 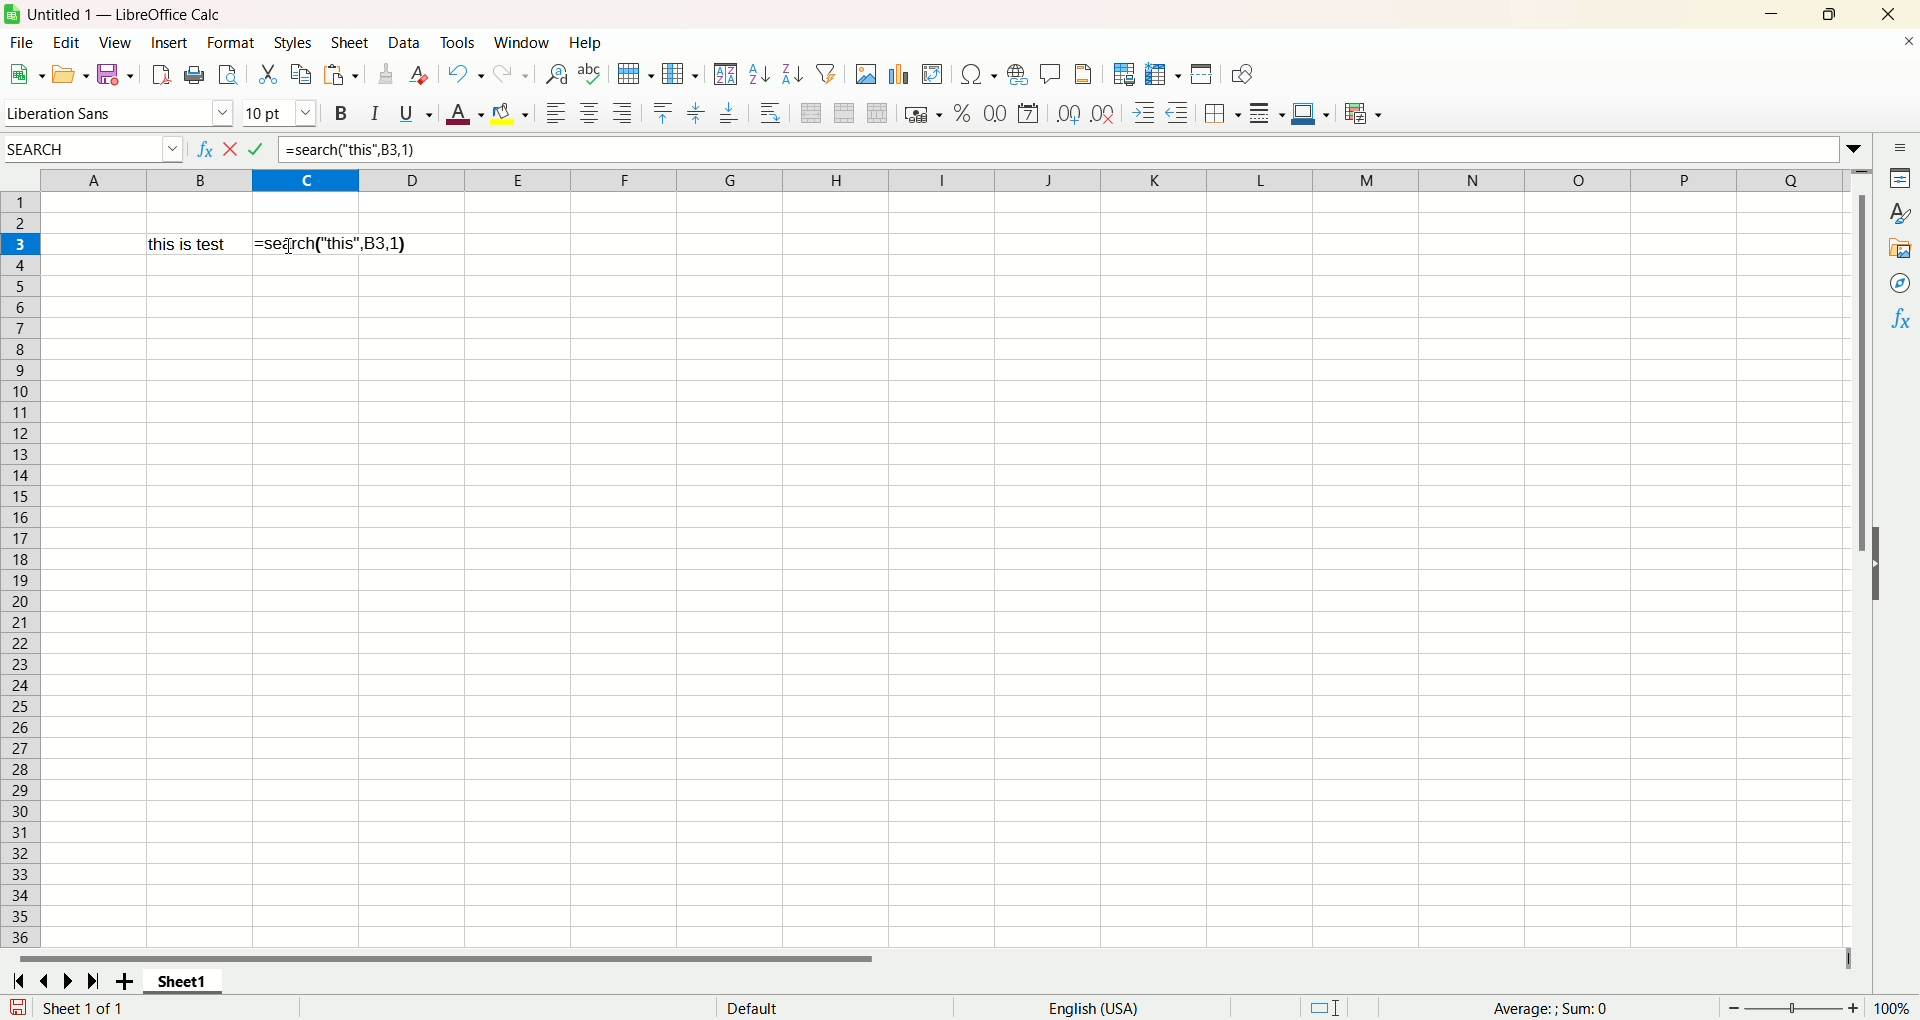 What do you see at coordinates (344, 112) in the screenshot?
I see `bold ` at bounding box center [344, 112].